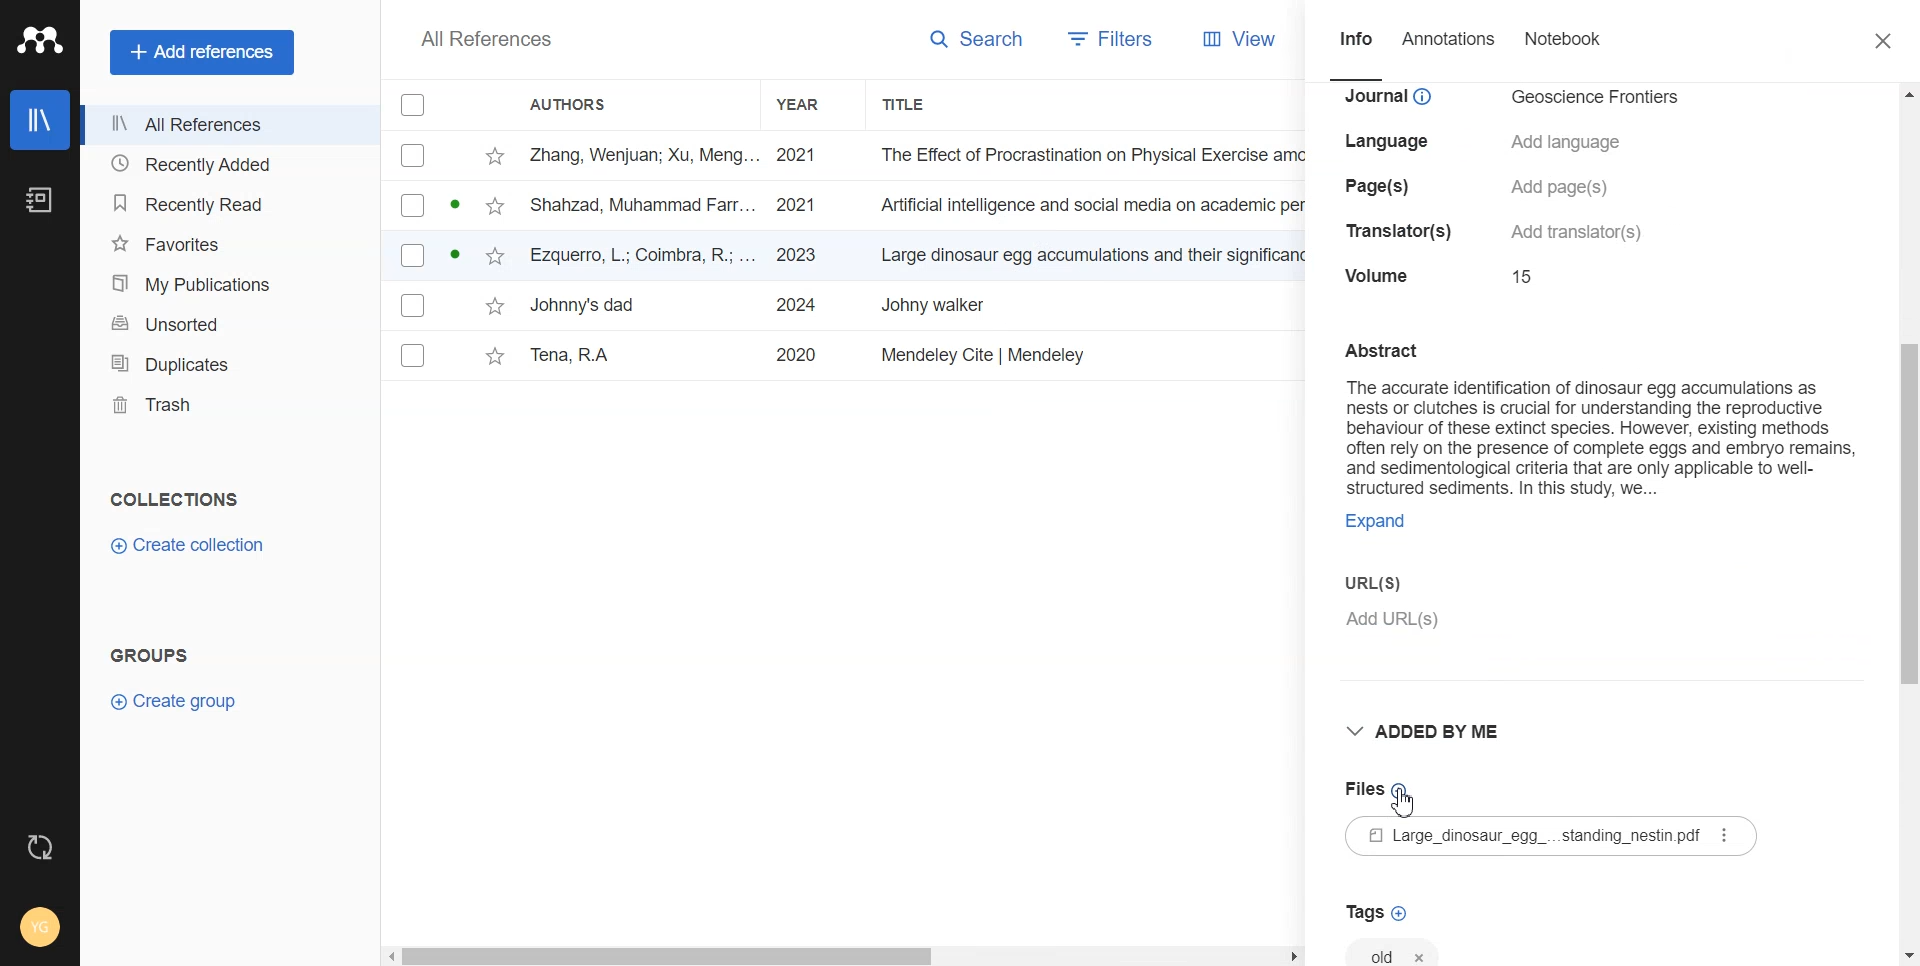 The width and height of the screenshot is (1920, 966). Describe the element at coordinates (40, 120) in the screenshot. I see `Library ` at that location.